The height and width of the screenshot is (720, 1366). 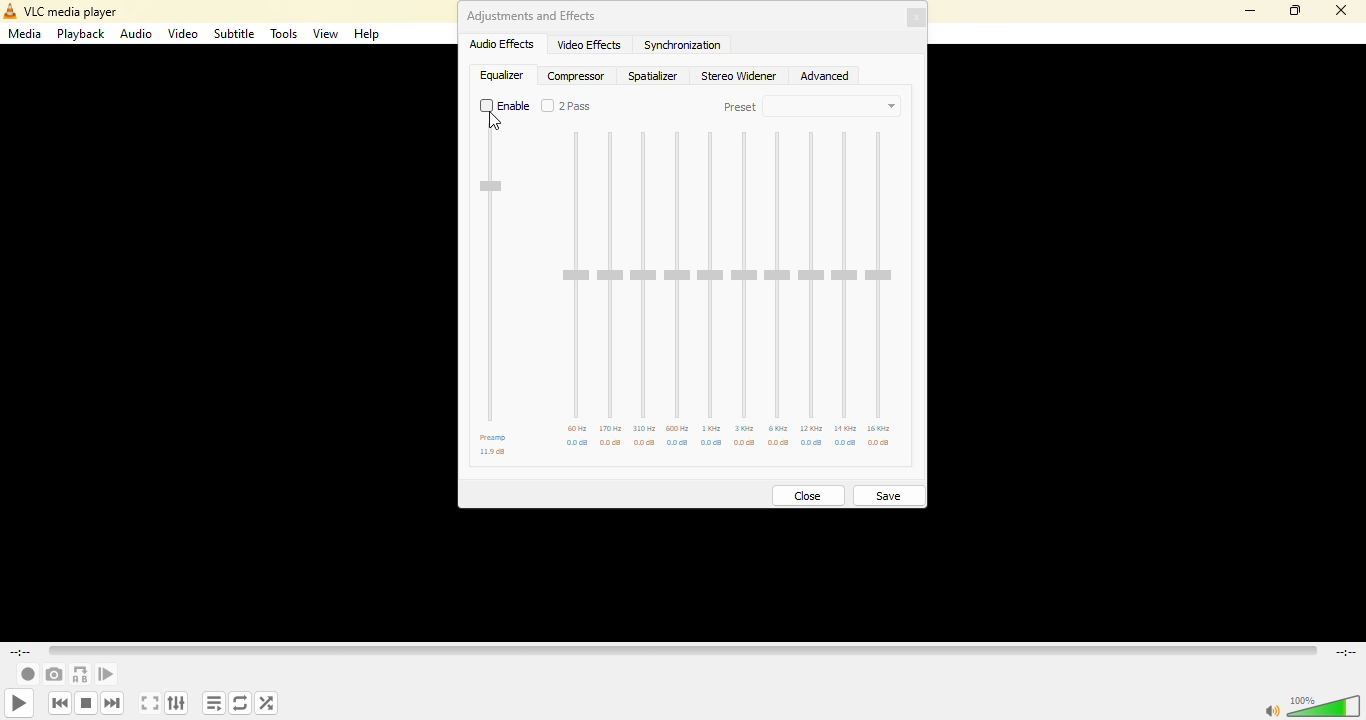 I want to click on close, so click(x=1345, y=10).